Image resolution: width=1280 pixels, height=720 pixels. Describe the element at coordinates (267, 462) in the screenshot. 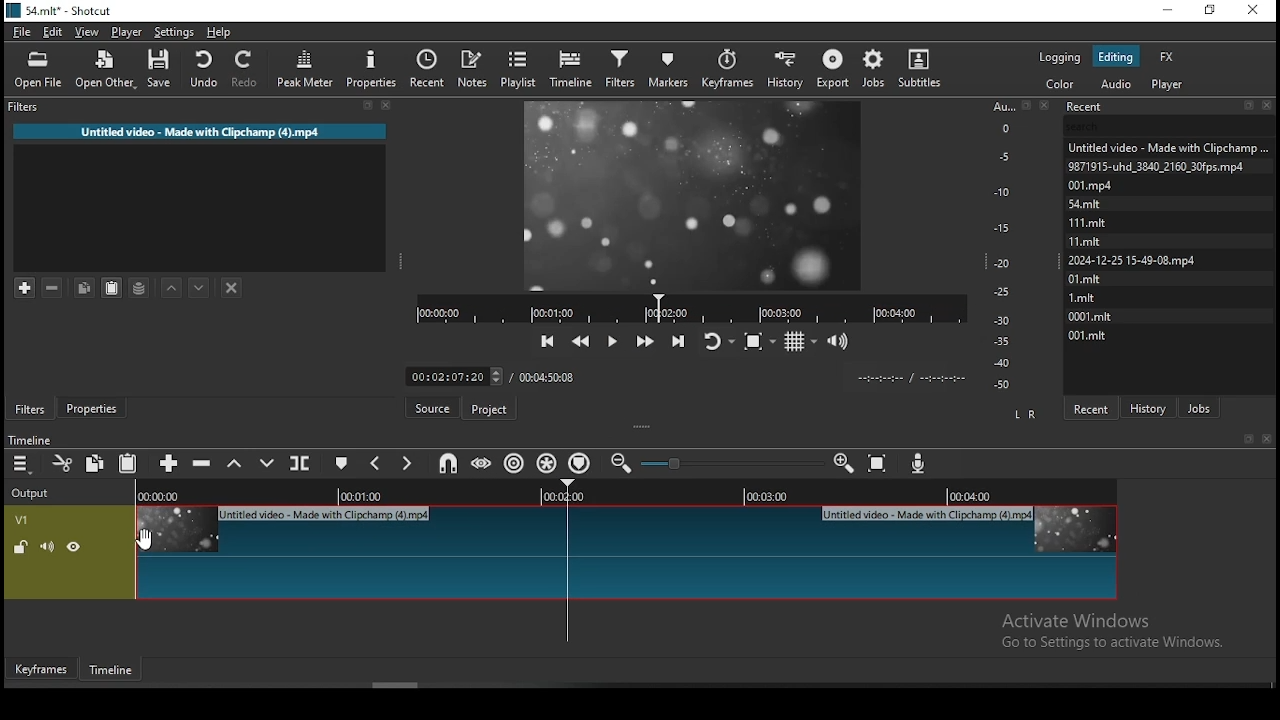

I see `overwrite` at that location.